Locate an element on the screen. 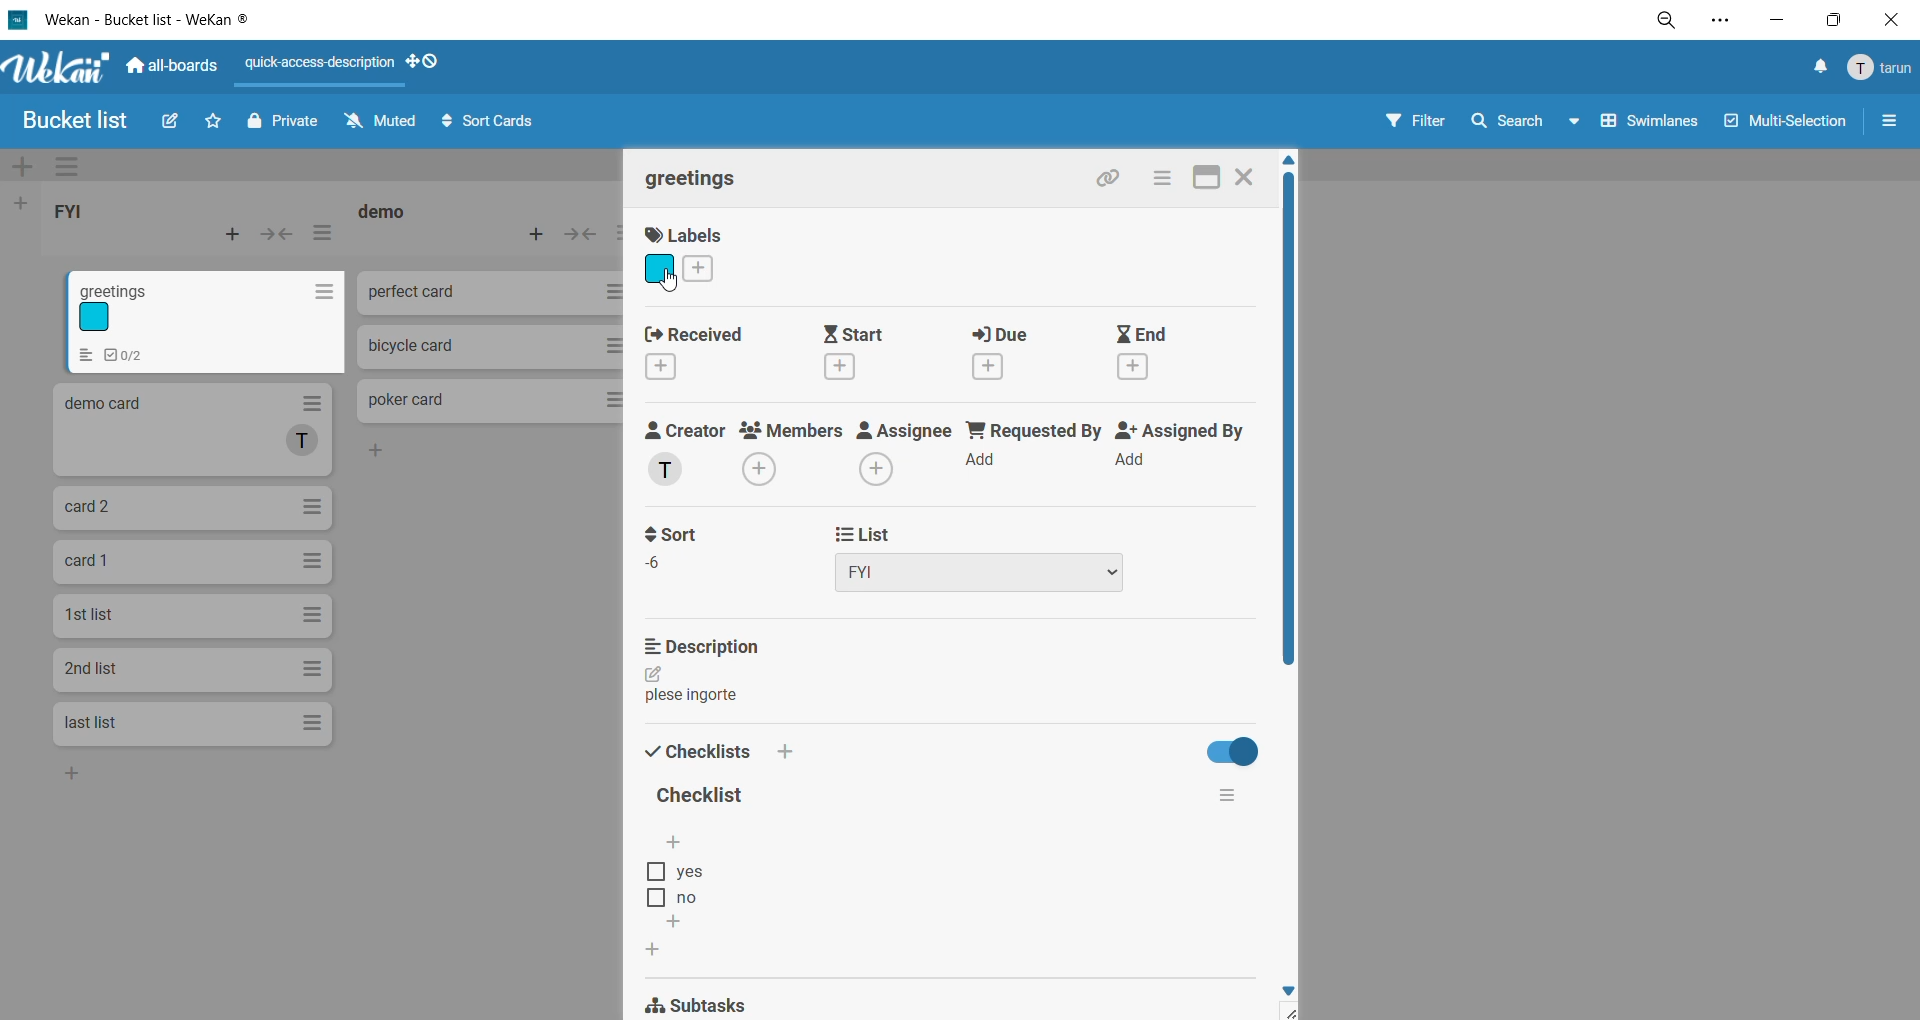  menu is located at coordinates (1880, 69).